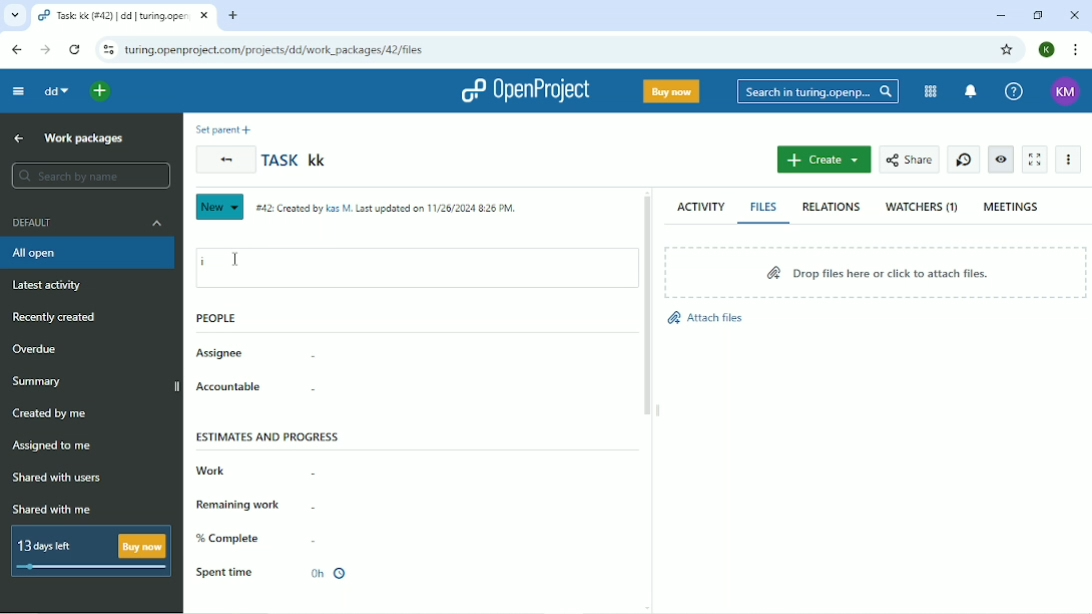 Image resolution: width=1092 pixels, height=614 pixels. I want to click on Work packages, so click(83, 139).